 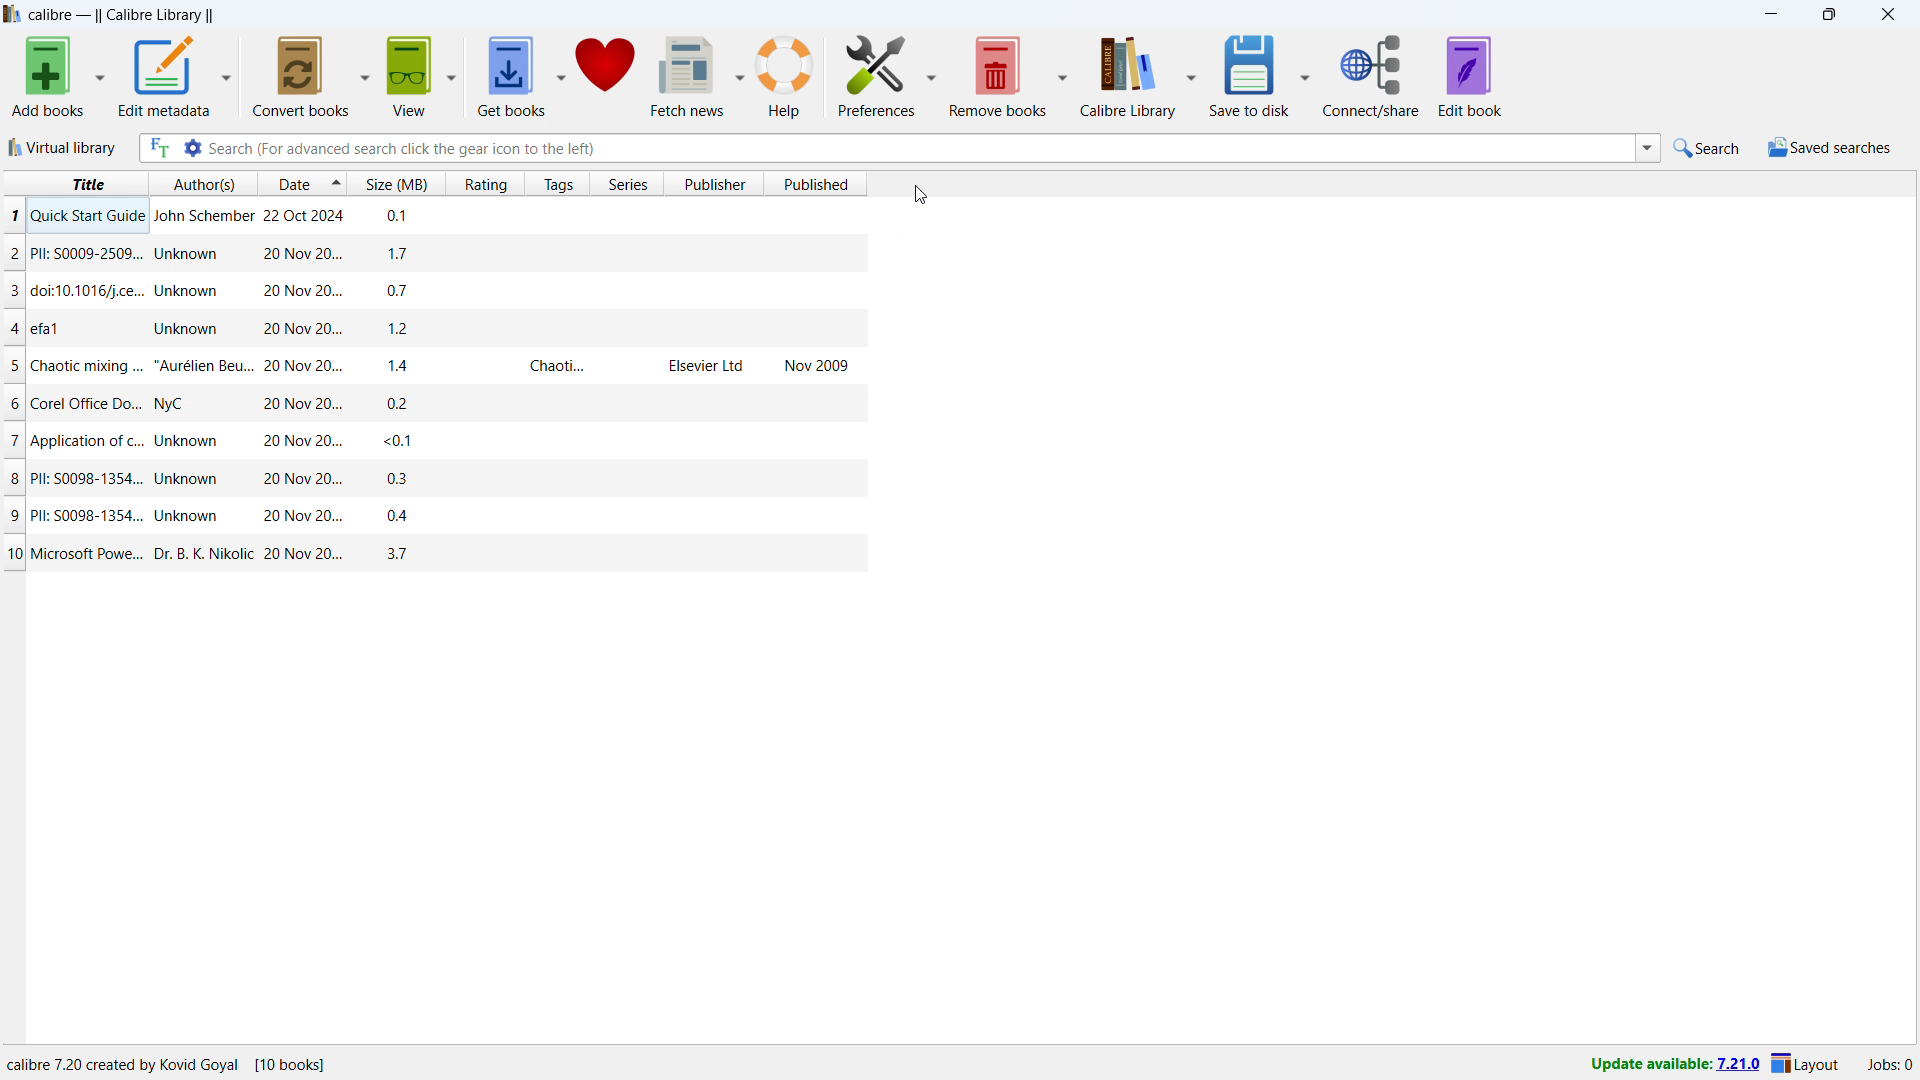 I want to click on edit metadata options, so click(x=227, y=73).